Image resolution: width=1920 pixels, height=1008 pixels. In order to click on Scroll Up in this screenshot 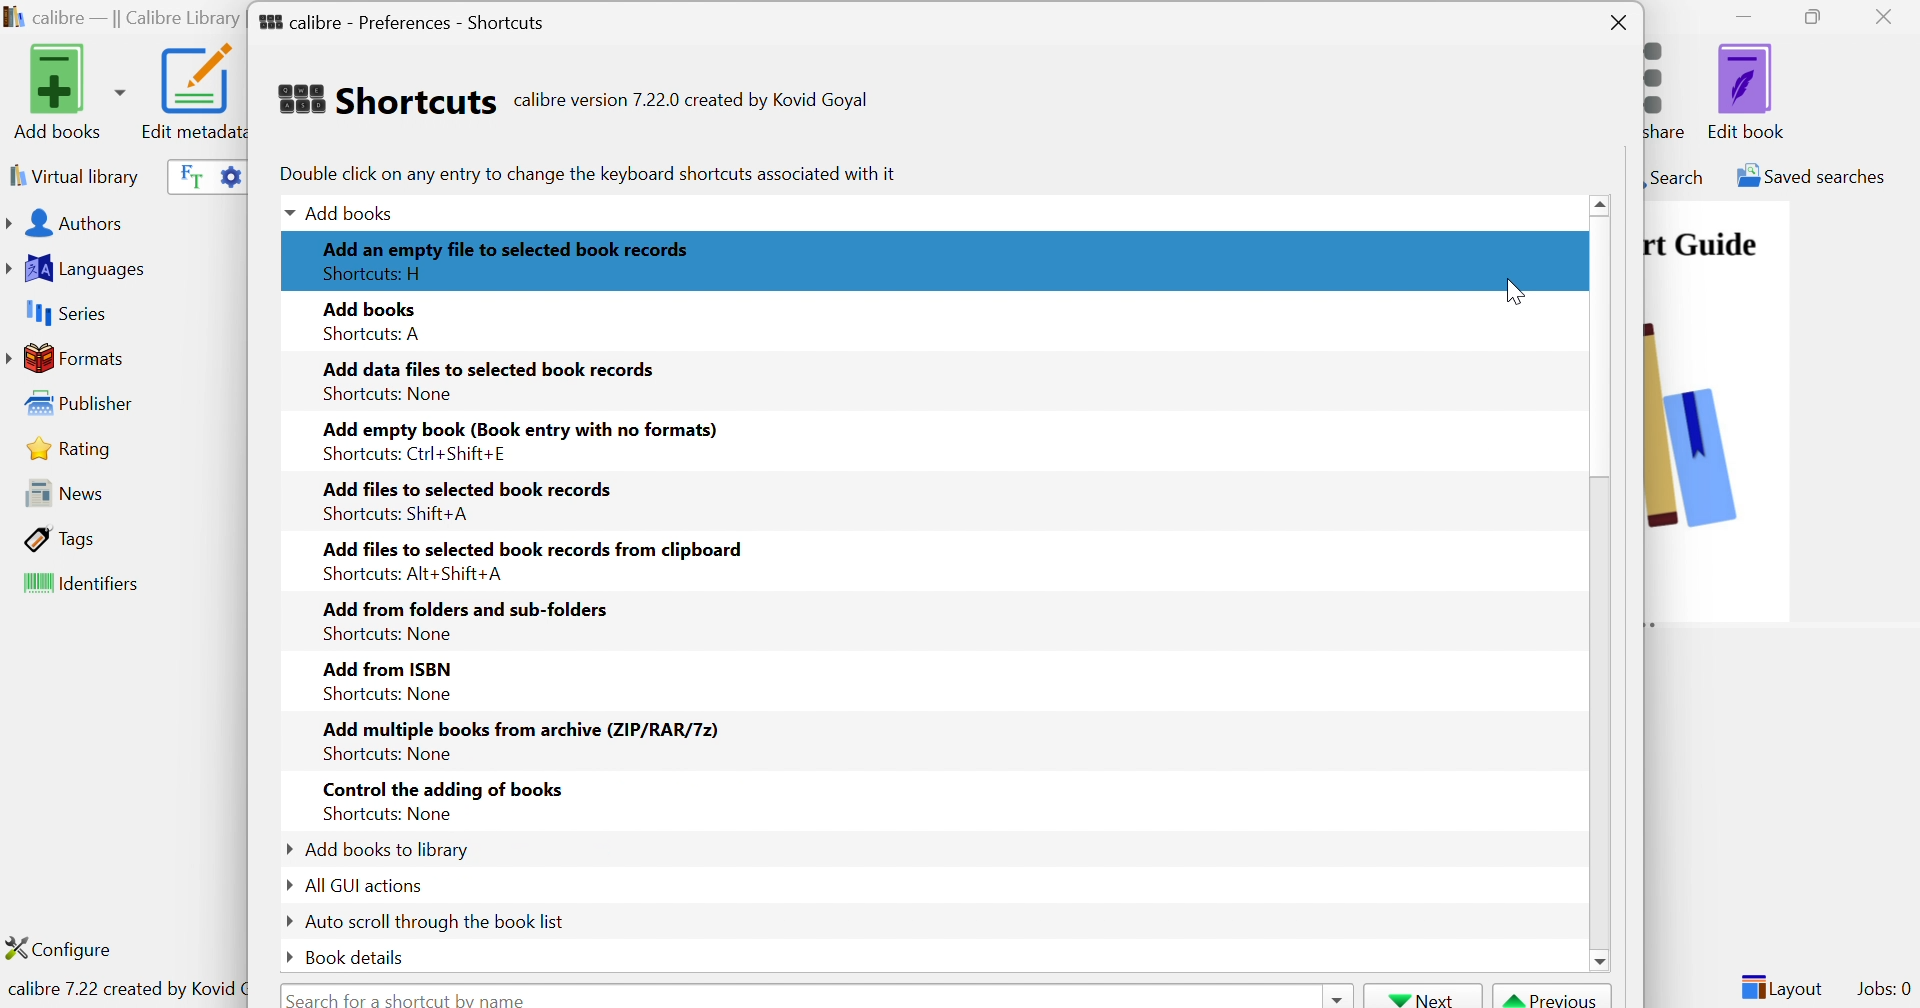, I will do `click(1603, 203)`.